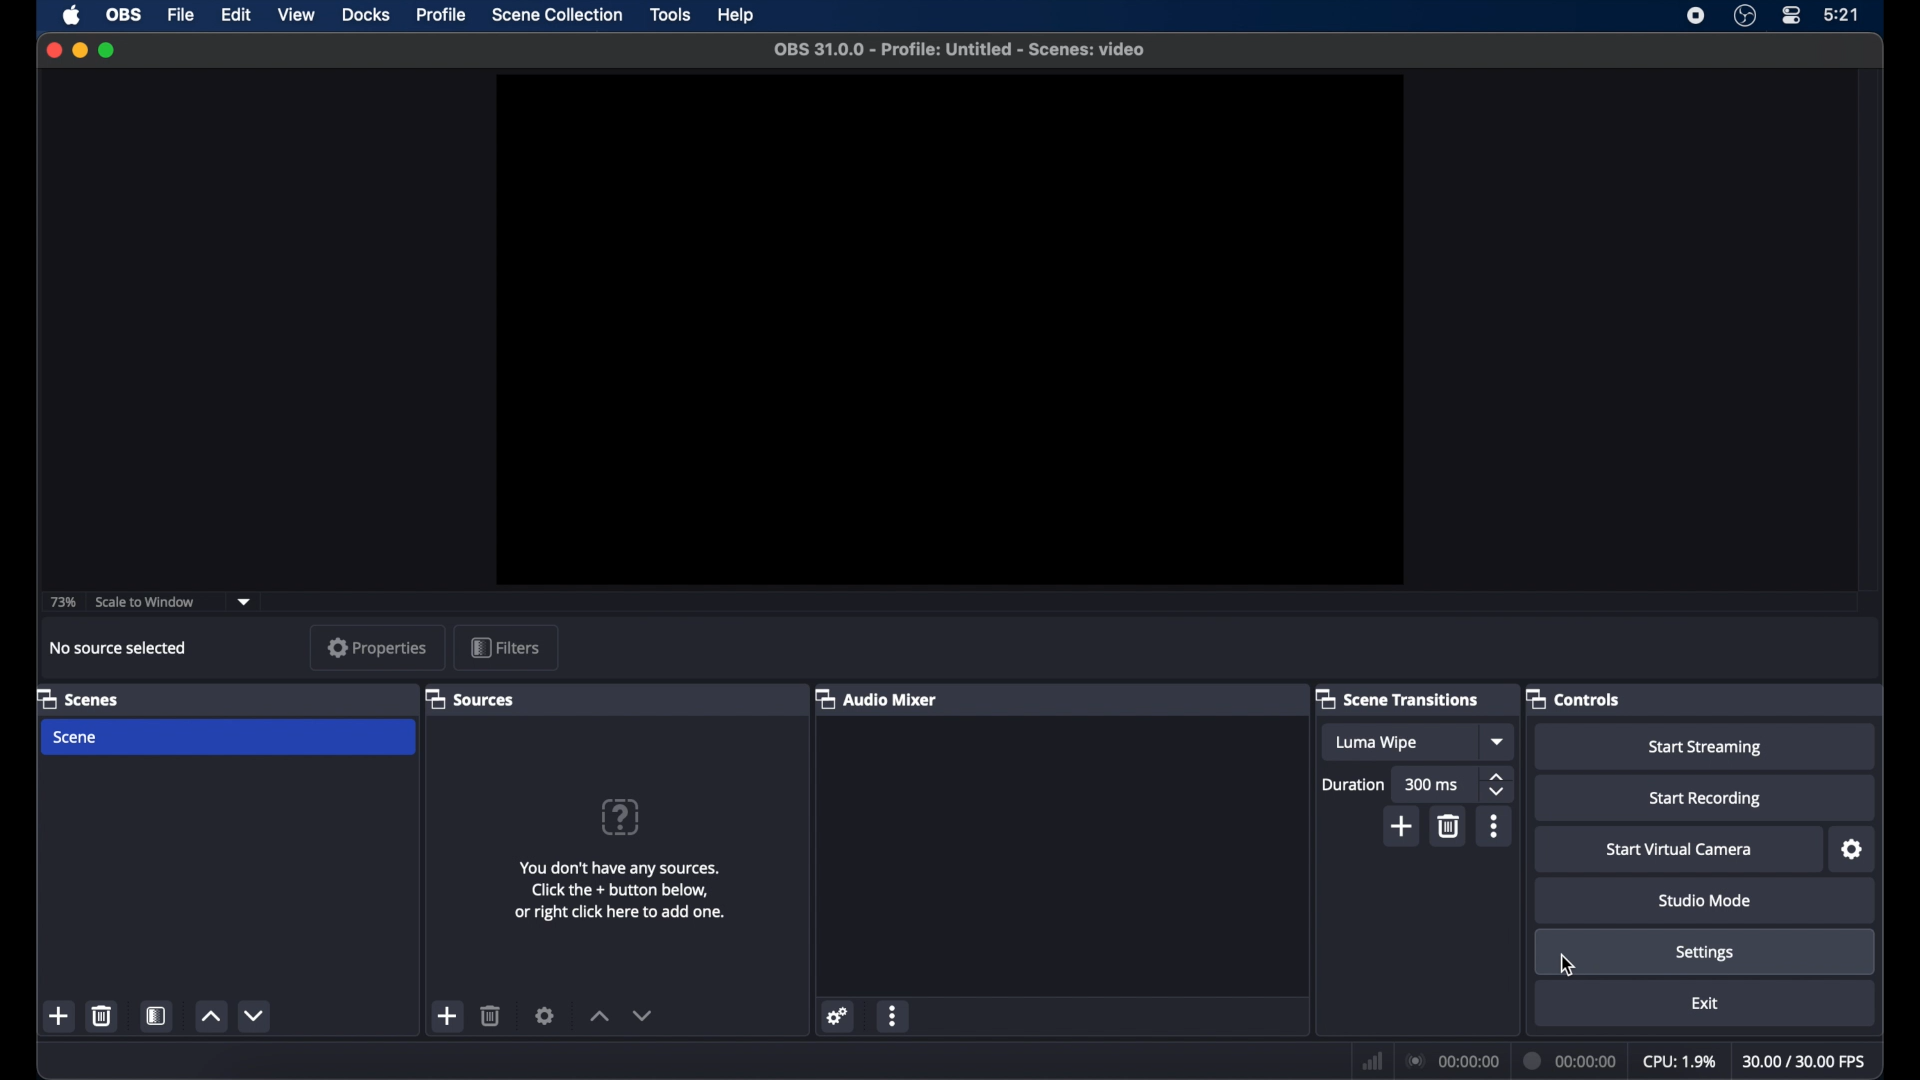  What do you see at coordinates (1376, 743) in the screenshot?
I see `luma wipe` at bounding box center [1376, 743].